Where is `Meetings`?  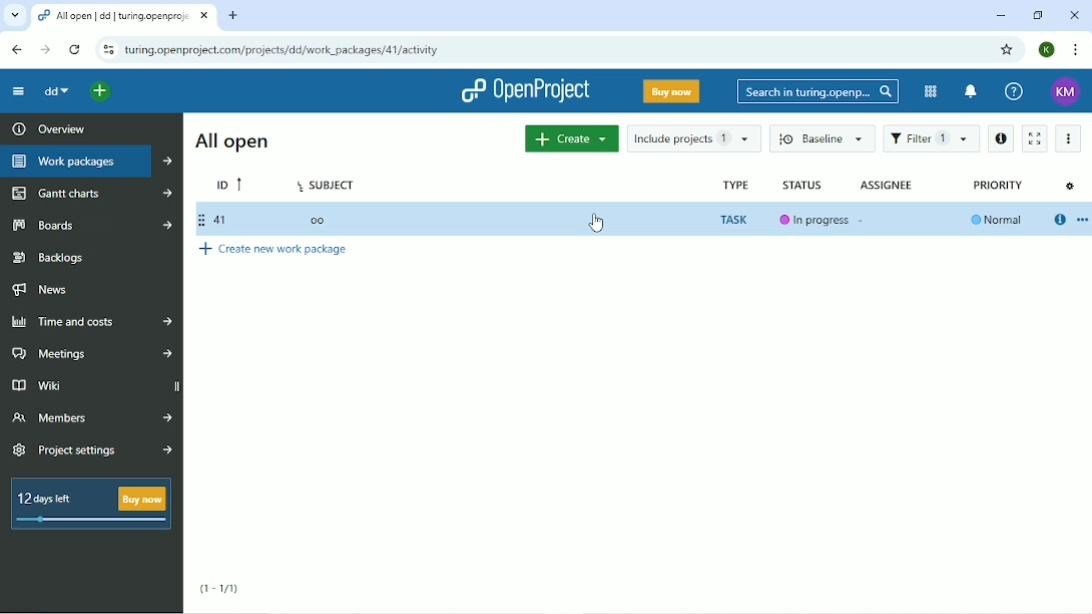
Meetings is located at coordinates (94, 353).